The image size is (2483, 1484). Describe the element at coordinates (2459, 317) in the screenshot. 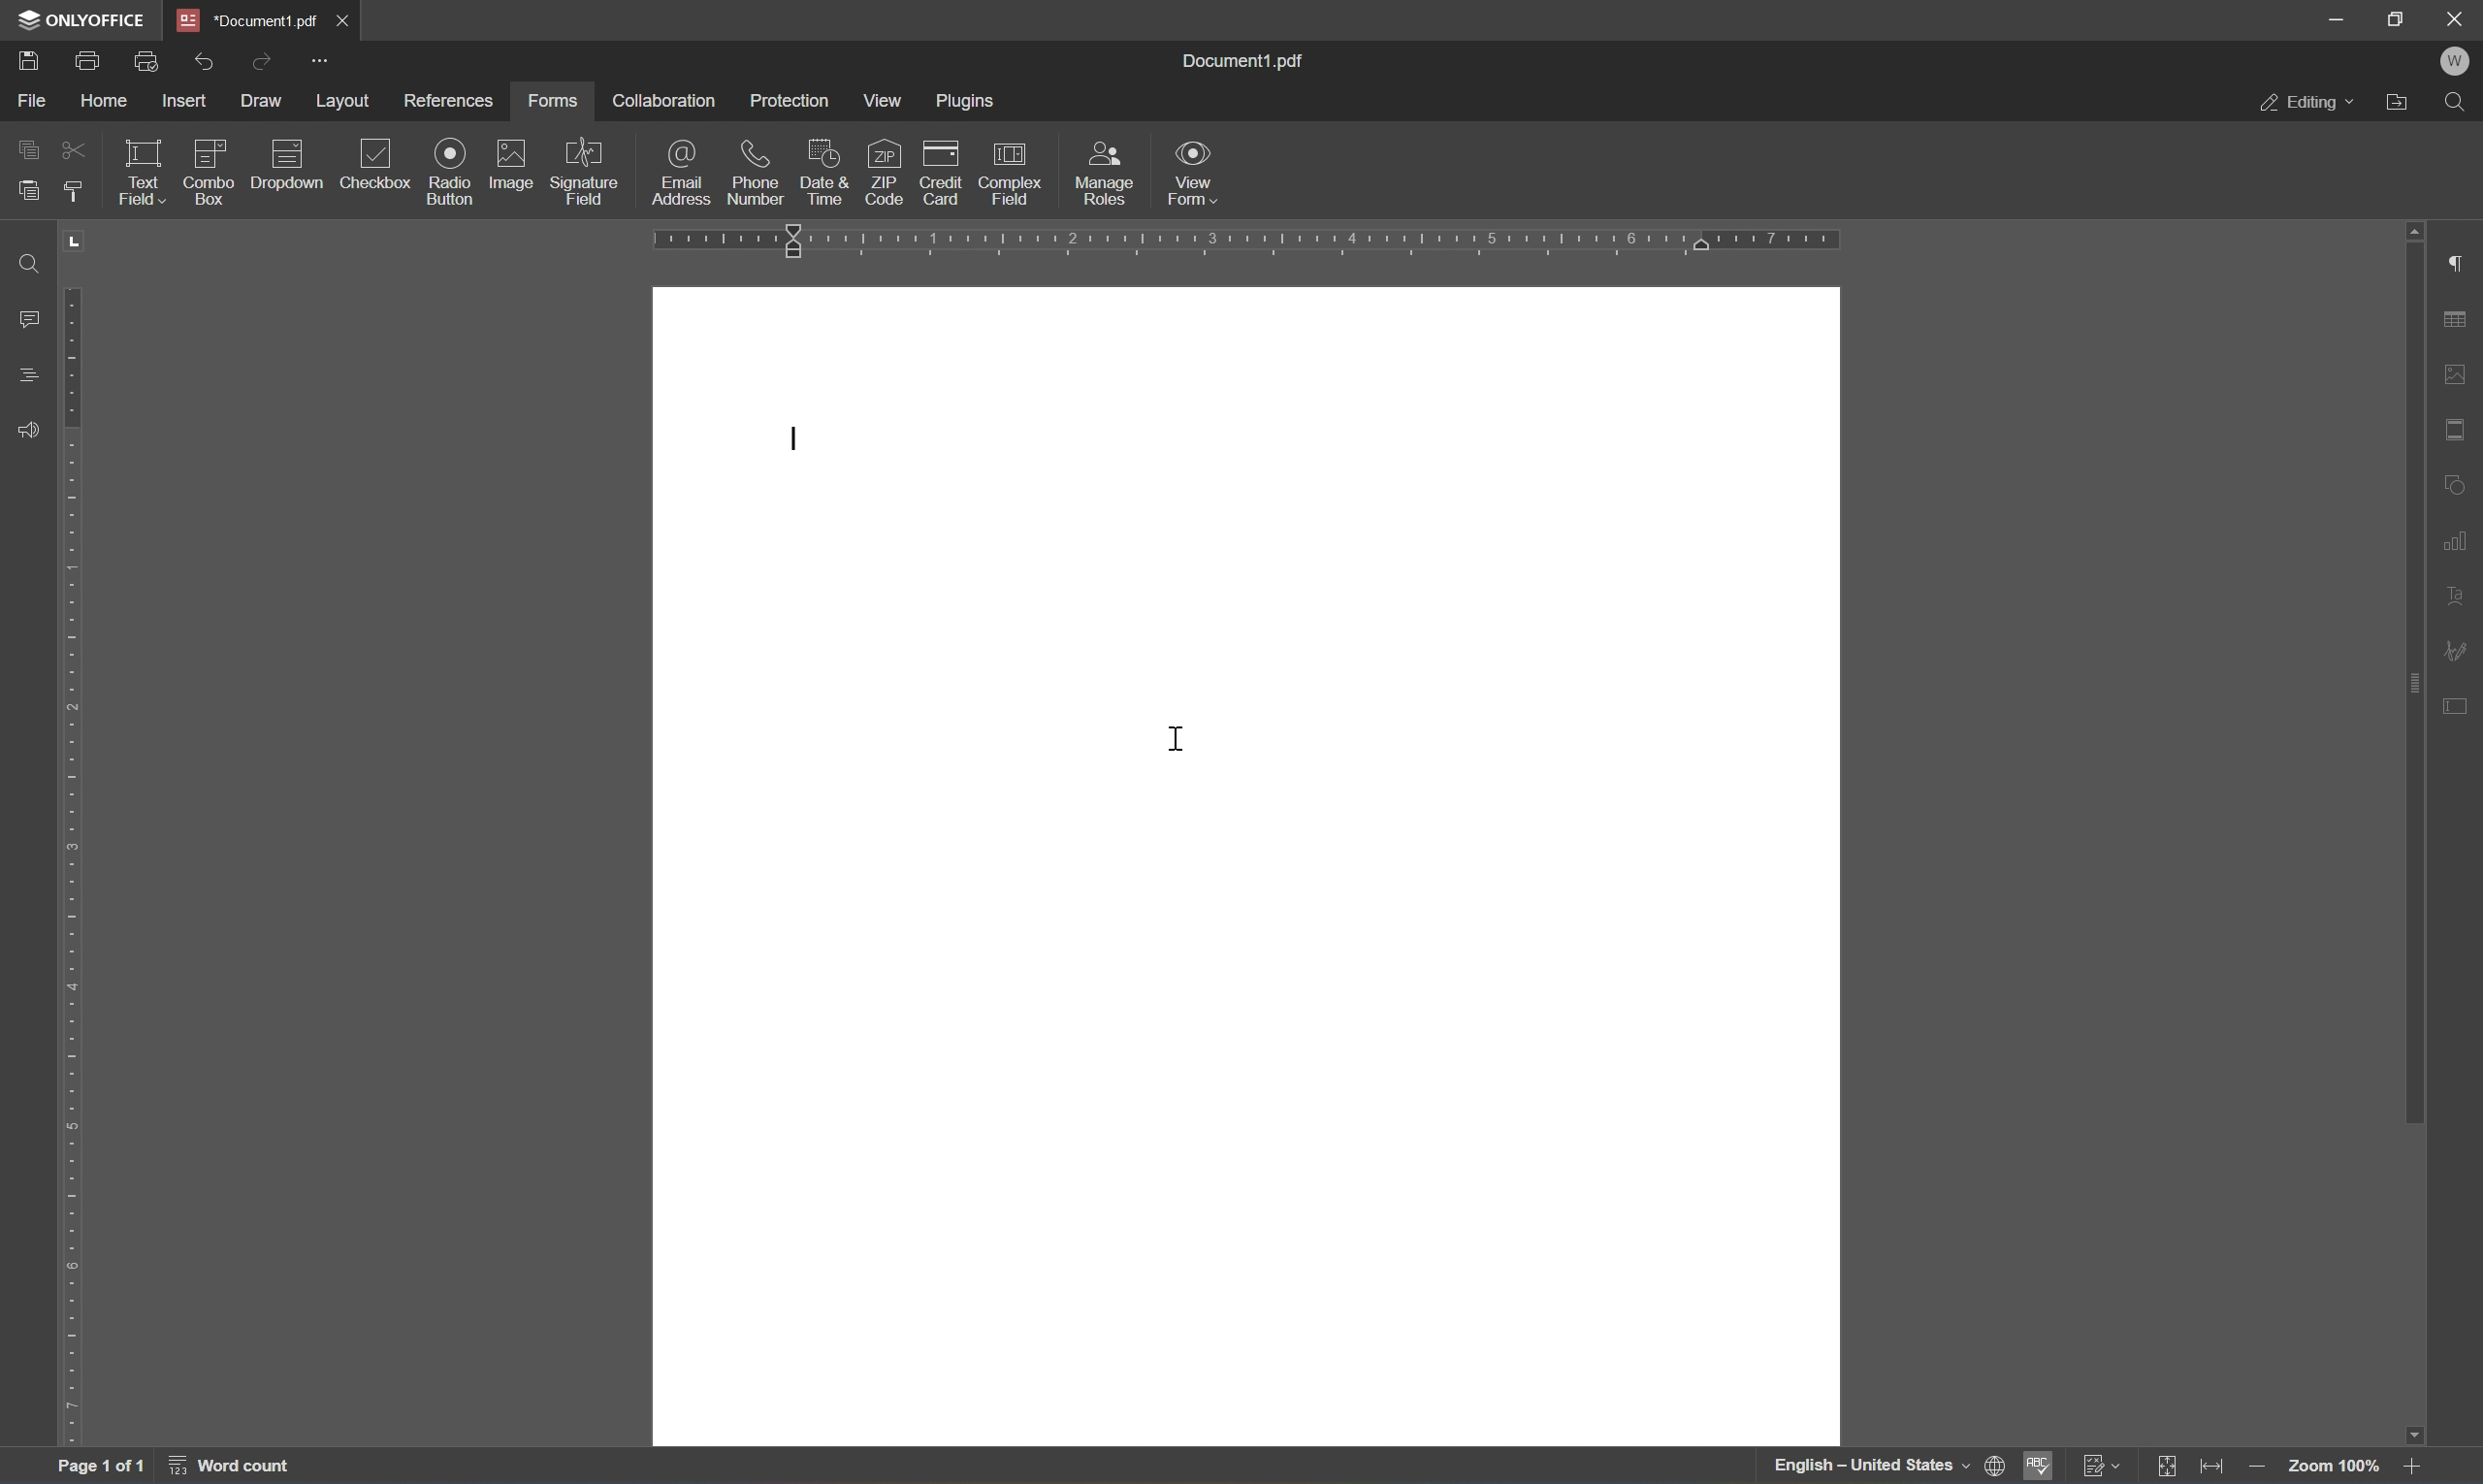

I see `table settings` at that location.